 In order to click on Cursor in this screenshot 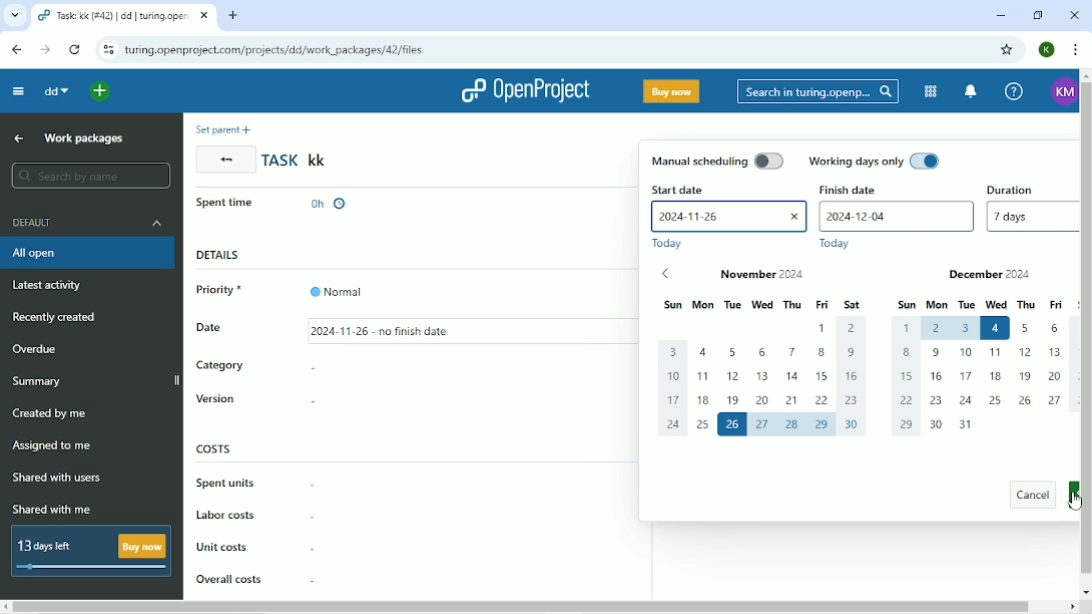, I will do `click(1072, 501)`.